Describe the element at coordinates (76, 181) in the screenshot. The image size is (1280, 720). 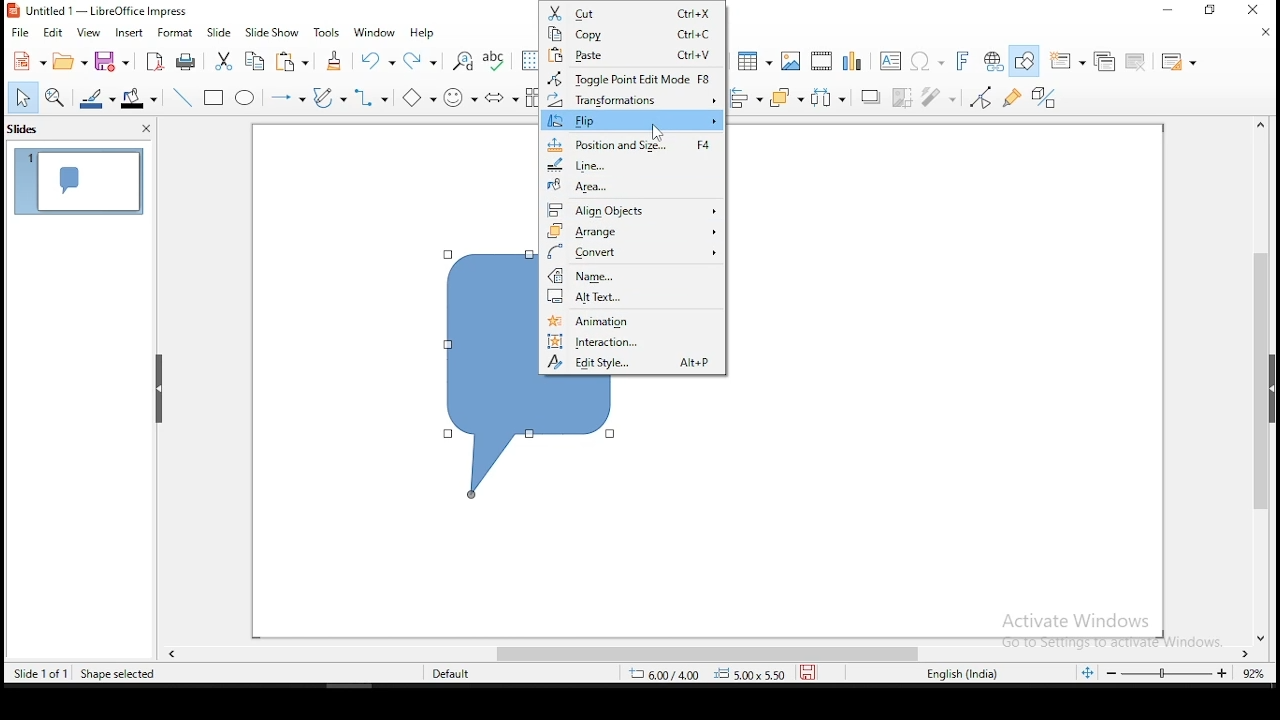
I see `slide 1` at that location.